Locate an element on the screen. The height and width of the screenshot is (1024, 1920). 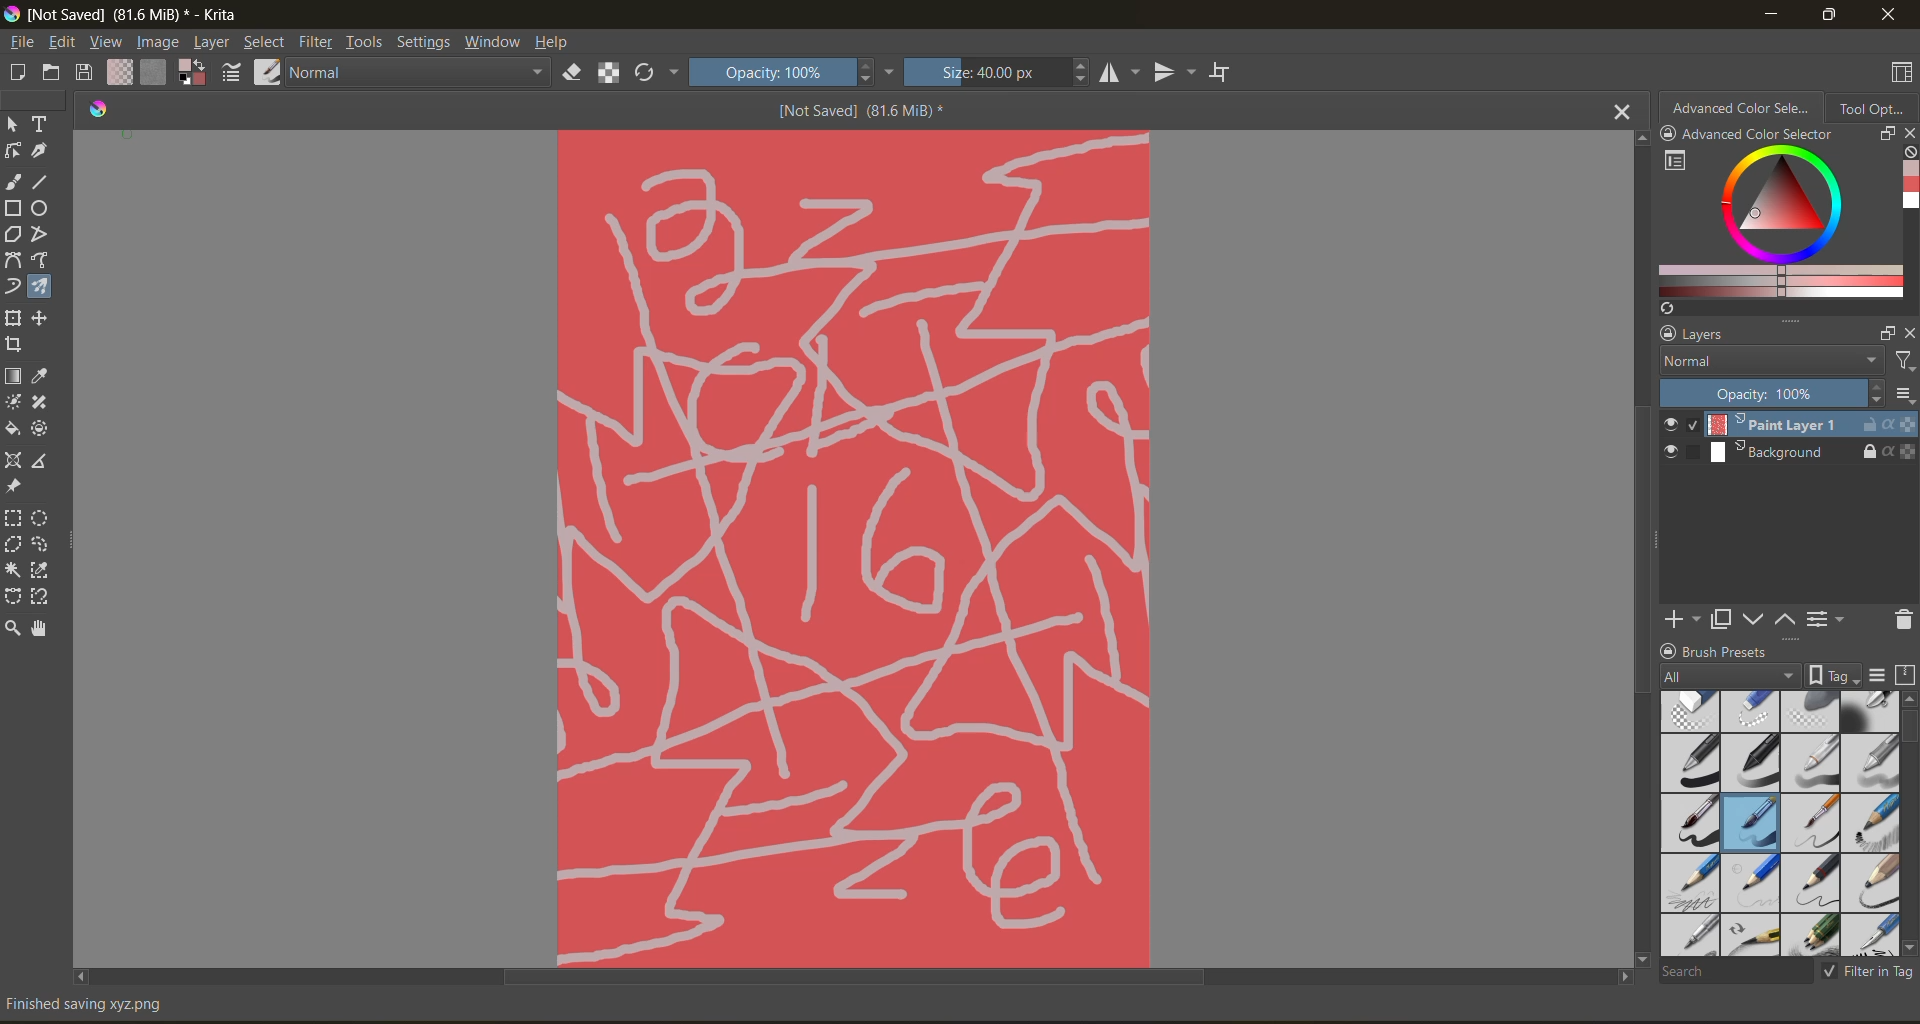
tool is located at coordinates (41, 376).